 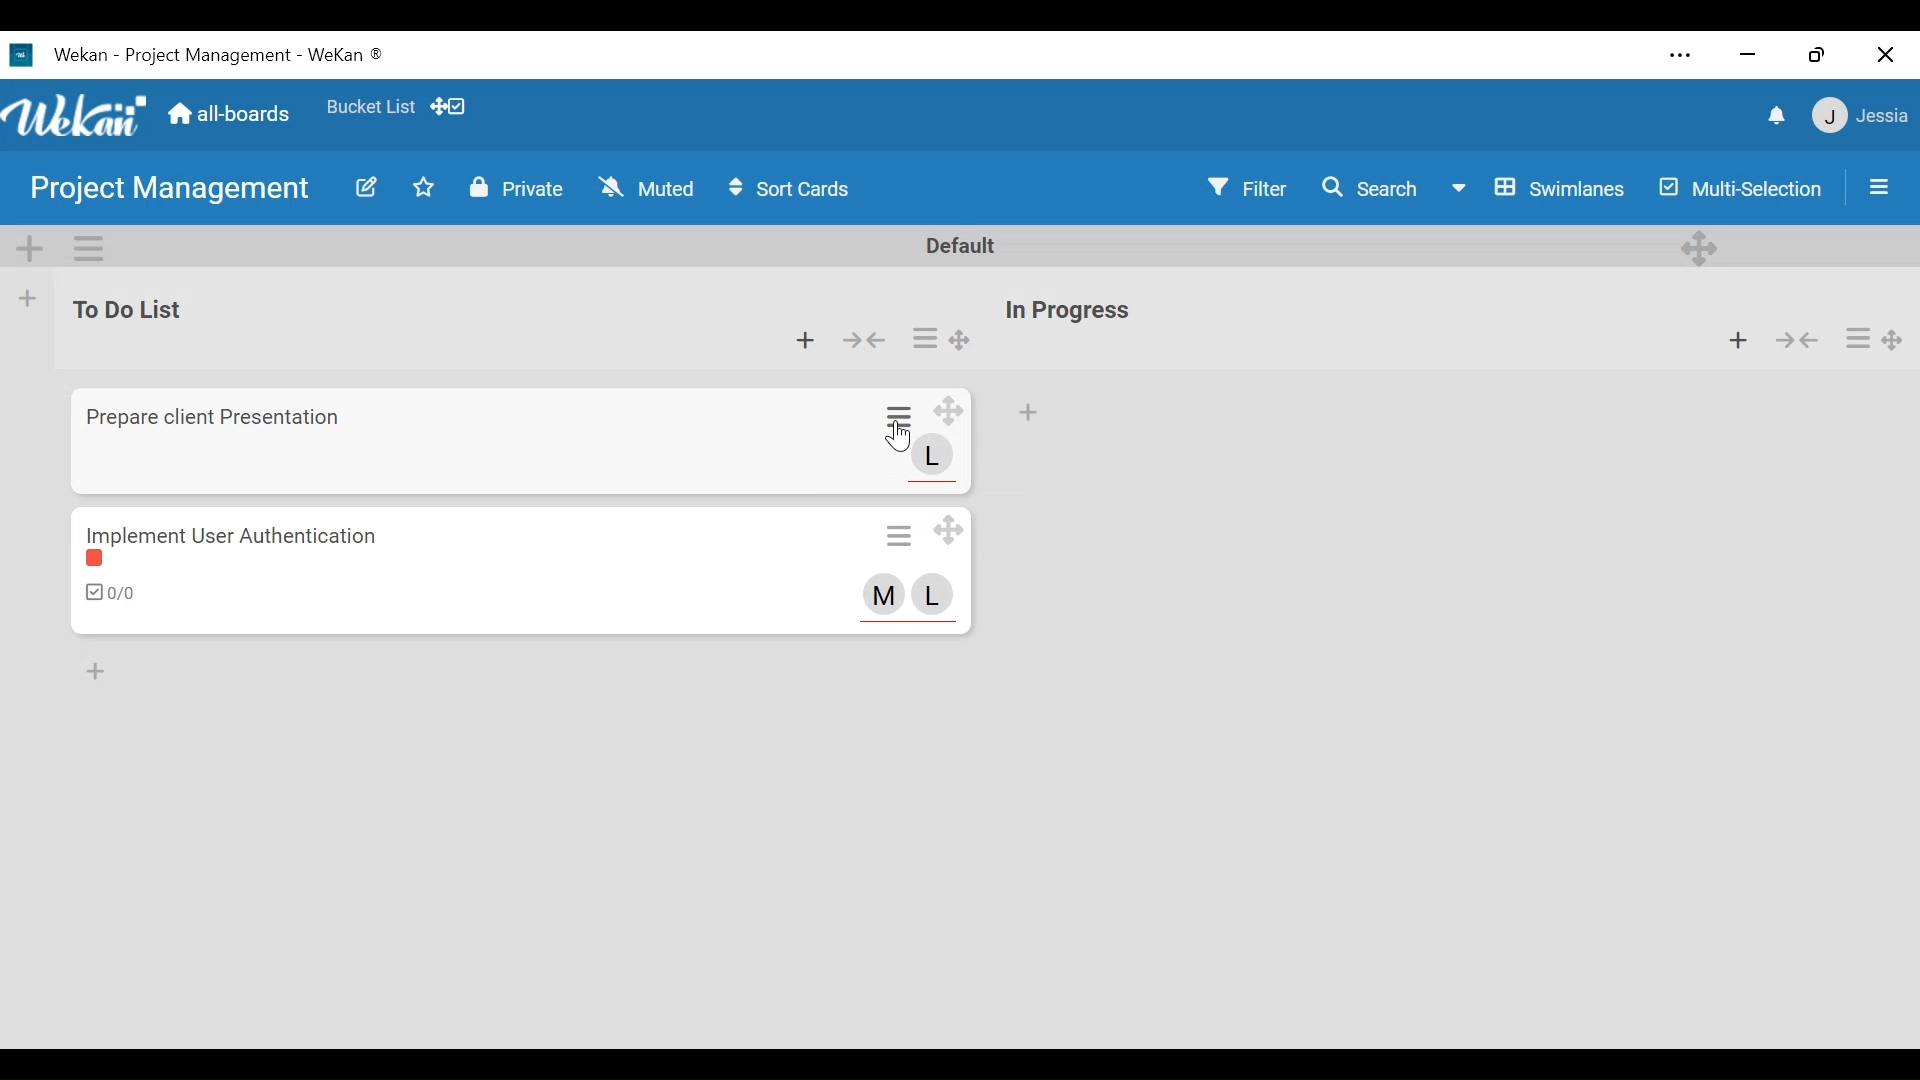 I want to click on Muted, so click(x=643, y=187).